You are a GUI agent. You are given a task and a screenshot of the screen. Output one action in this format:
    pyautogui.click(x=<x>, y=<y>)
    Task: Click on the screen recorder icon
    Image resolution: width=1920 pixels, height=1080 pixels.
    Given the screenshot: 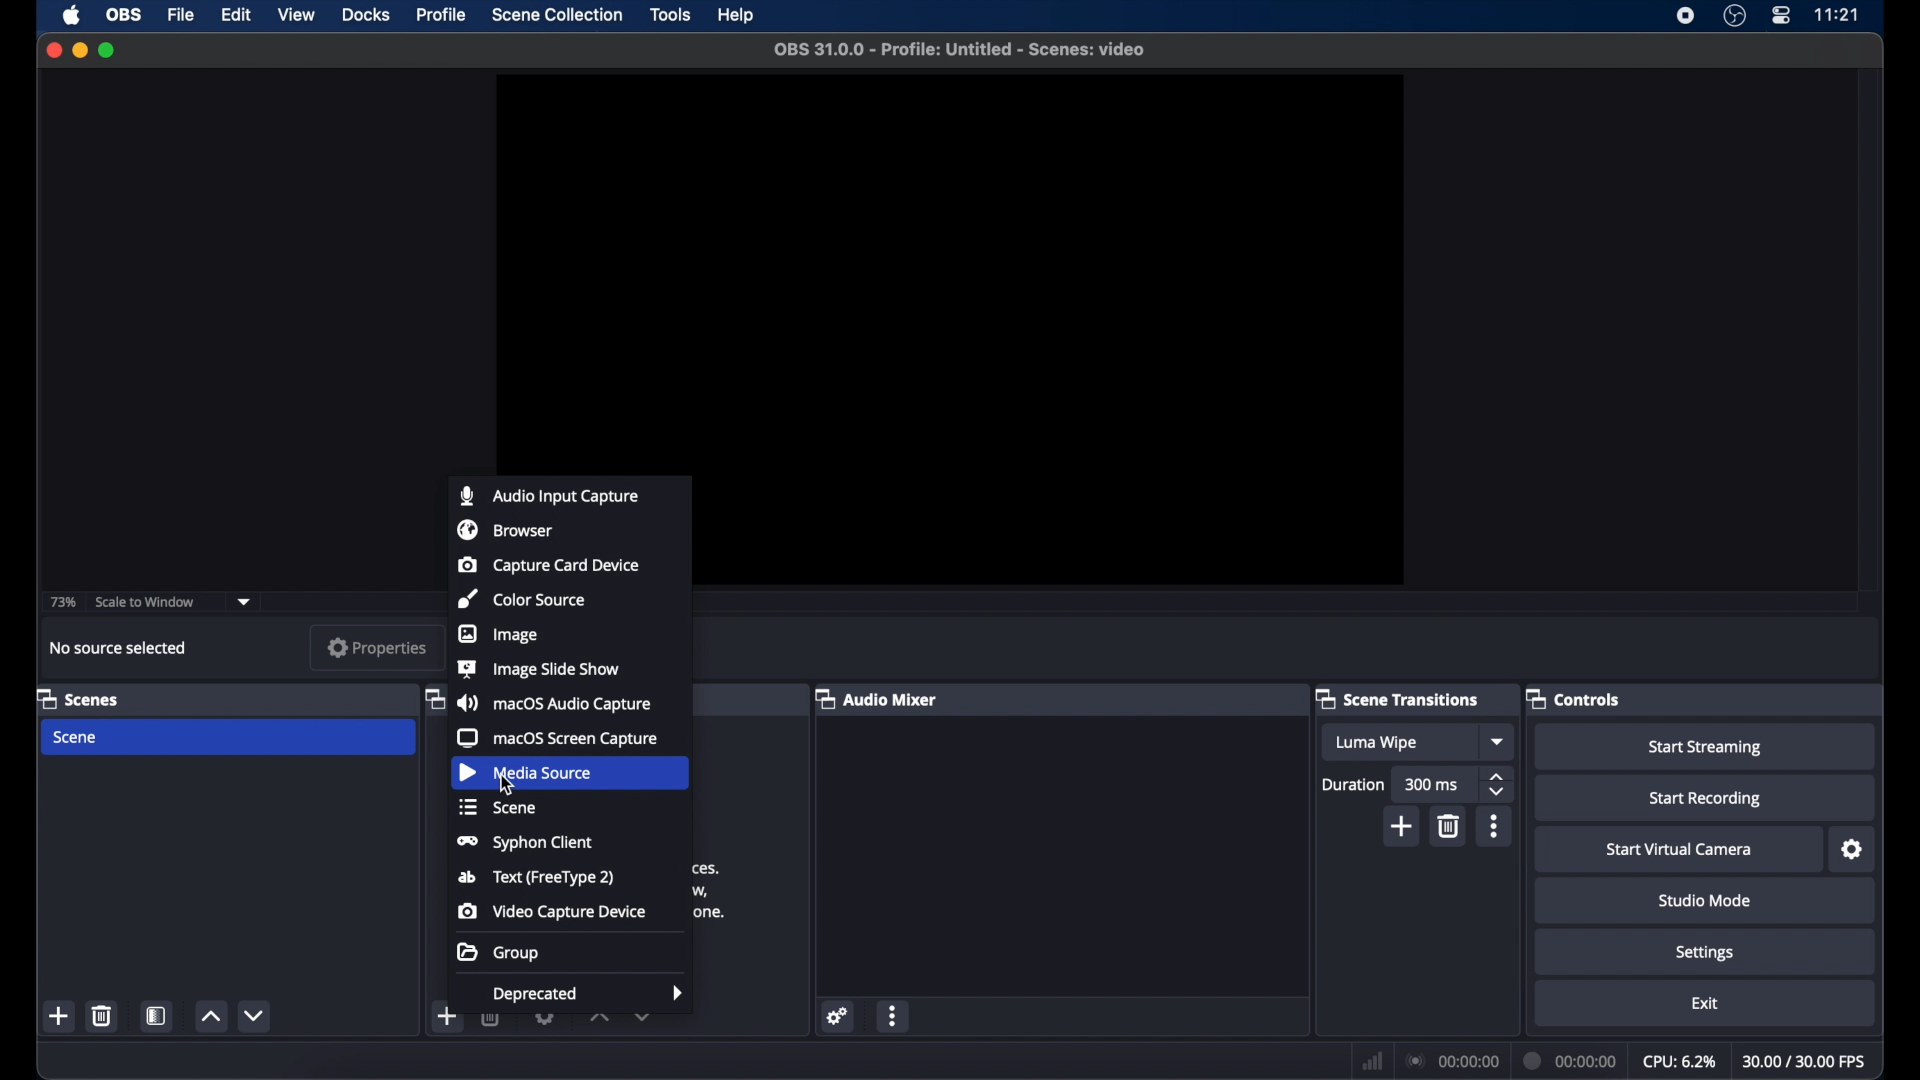 What is the action you would take?
    pyautogui.click(x=1685, y=15)
    